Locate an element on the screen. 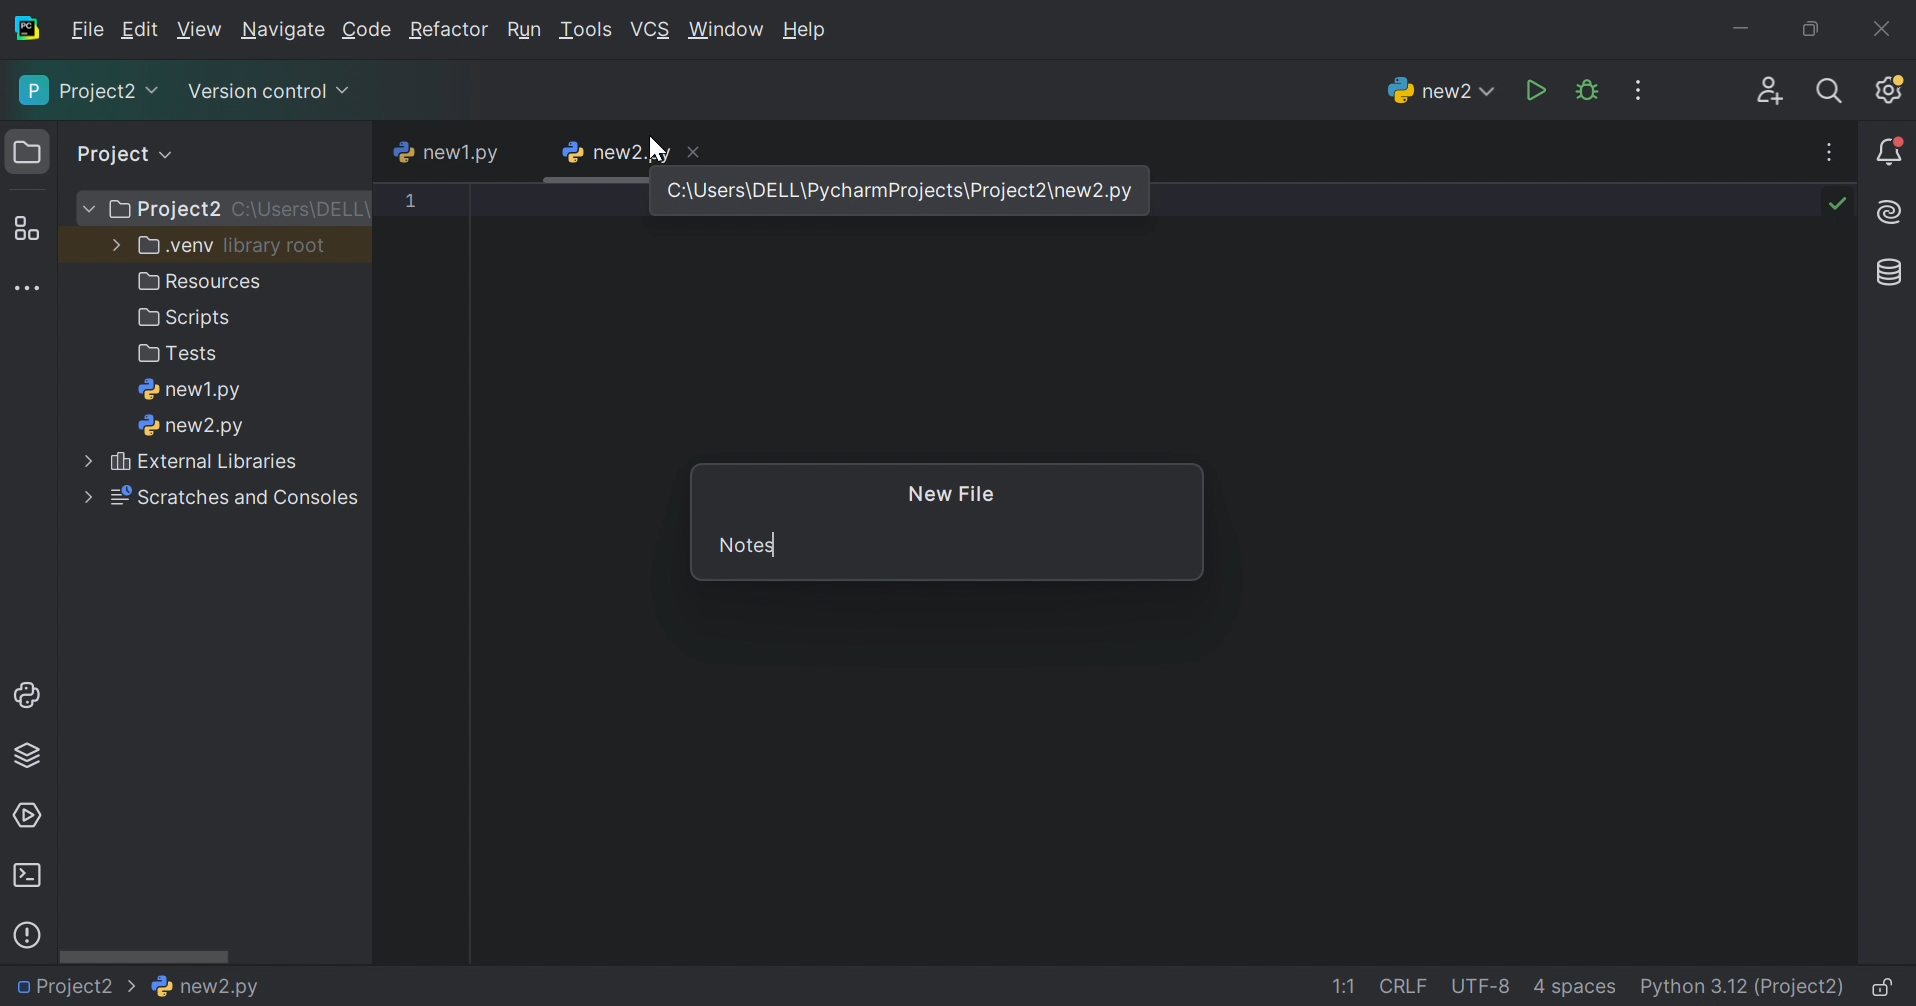 The width and height of the screenshot is (1916, 1006). new2.py is located at coordinates (613, 152).